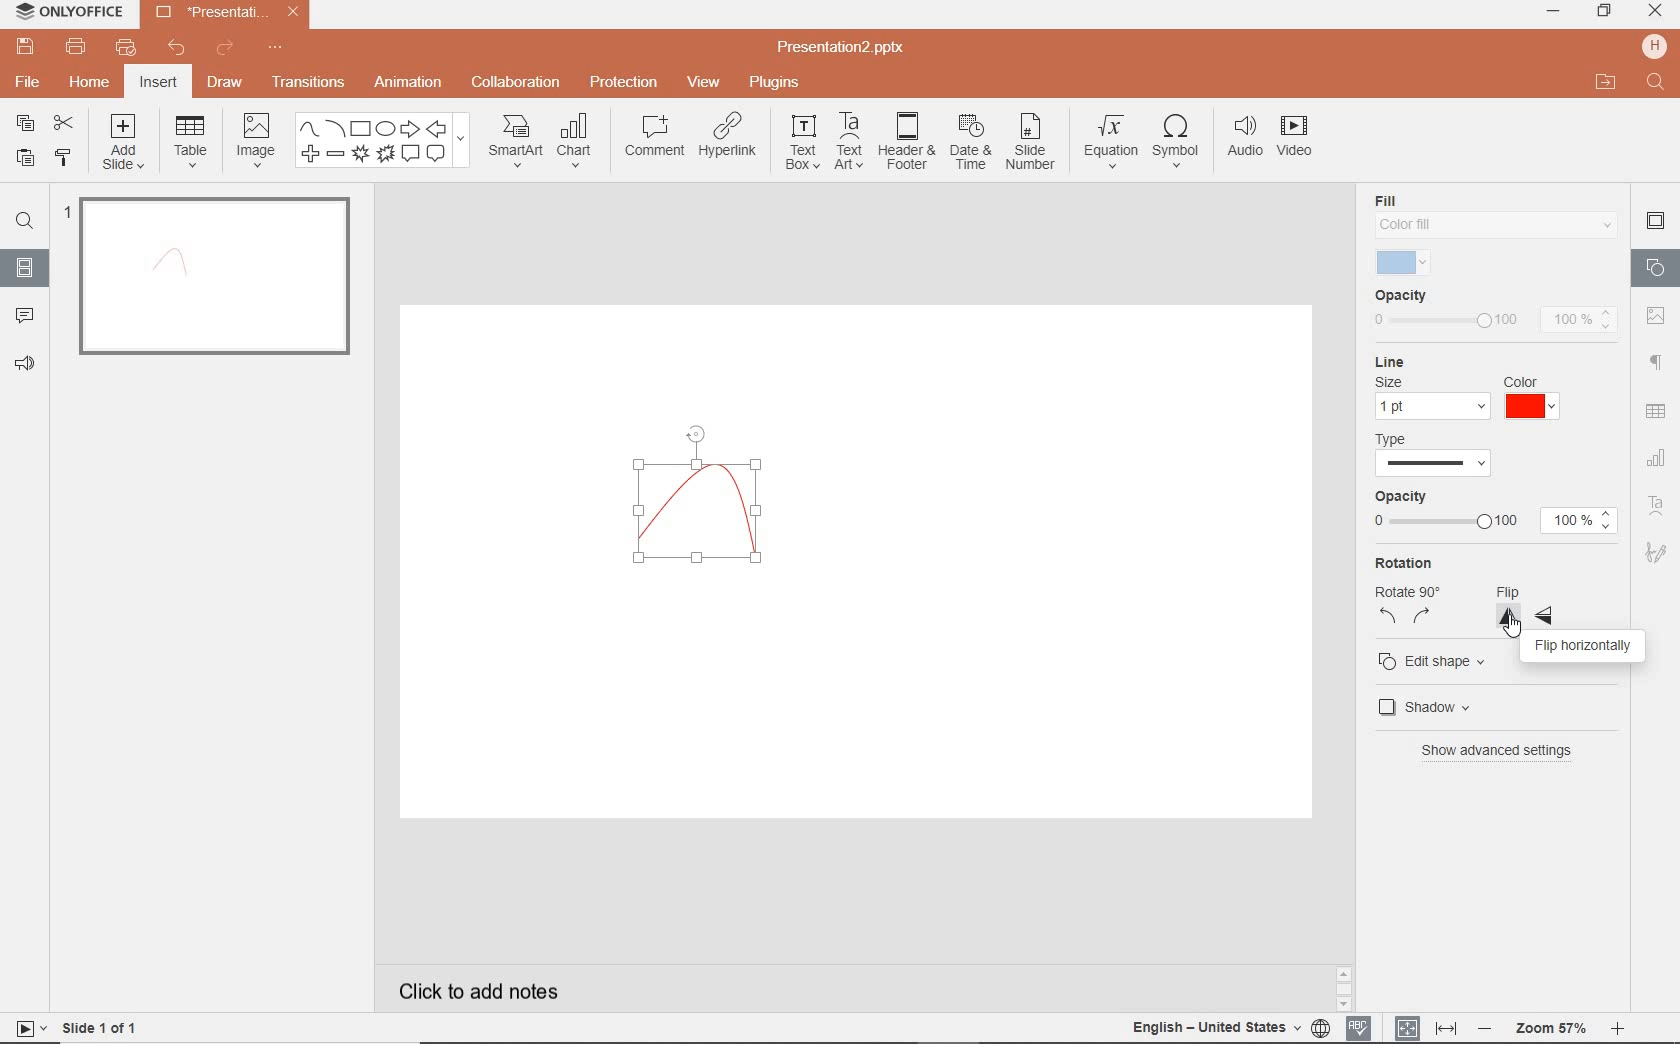 The image size is (1680, 1044). Describe the element at coordinates (226, 84) in the screenshot. I see `DRAW` at that location.